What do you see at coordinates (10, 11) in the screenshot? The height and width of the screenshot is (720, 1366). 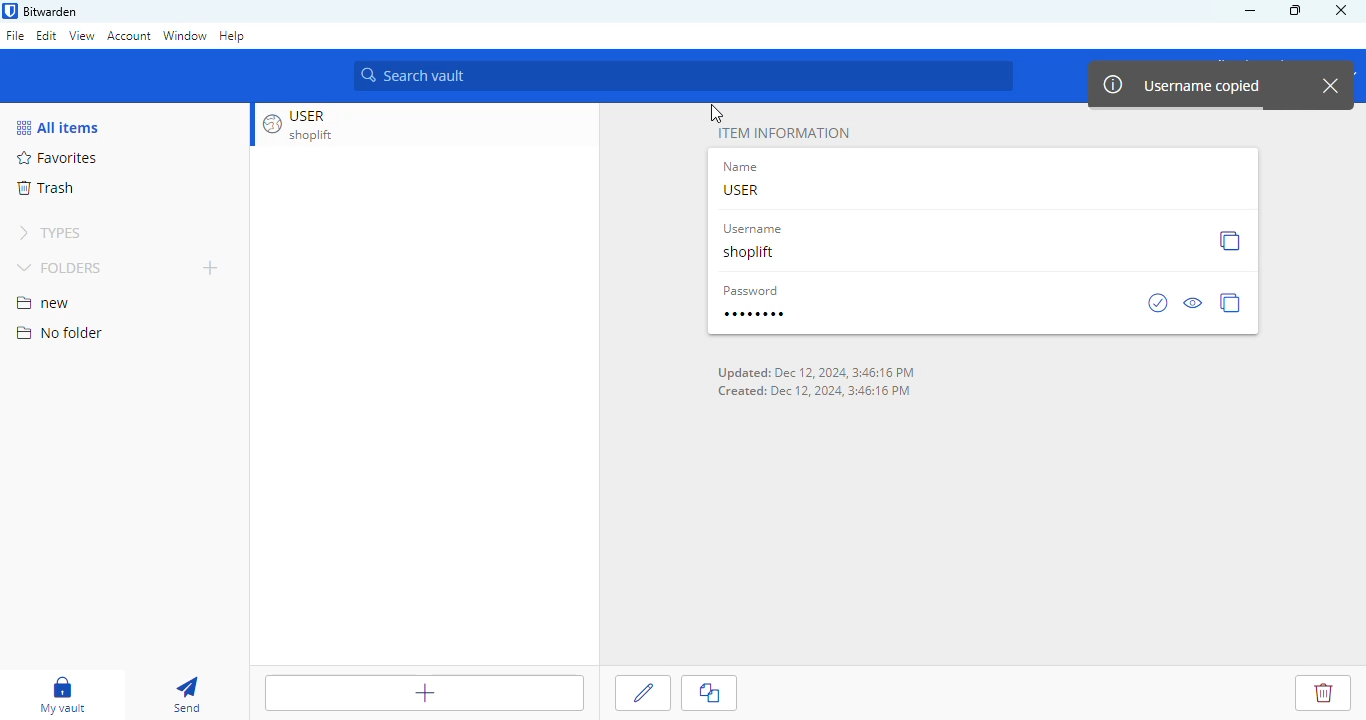 I see `logo` at bounding box center [10, 11].